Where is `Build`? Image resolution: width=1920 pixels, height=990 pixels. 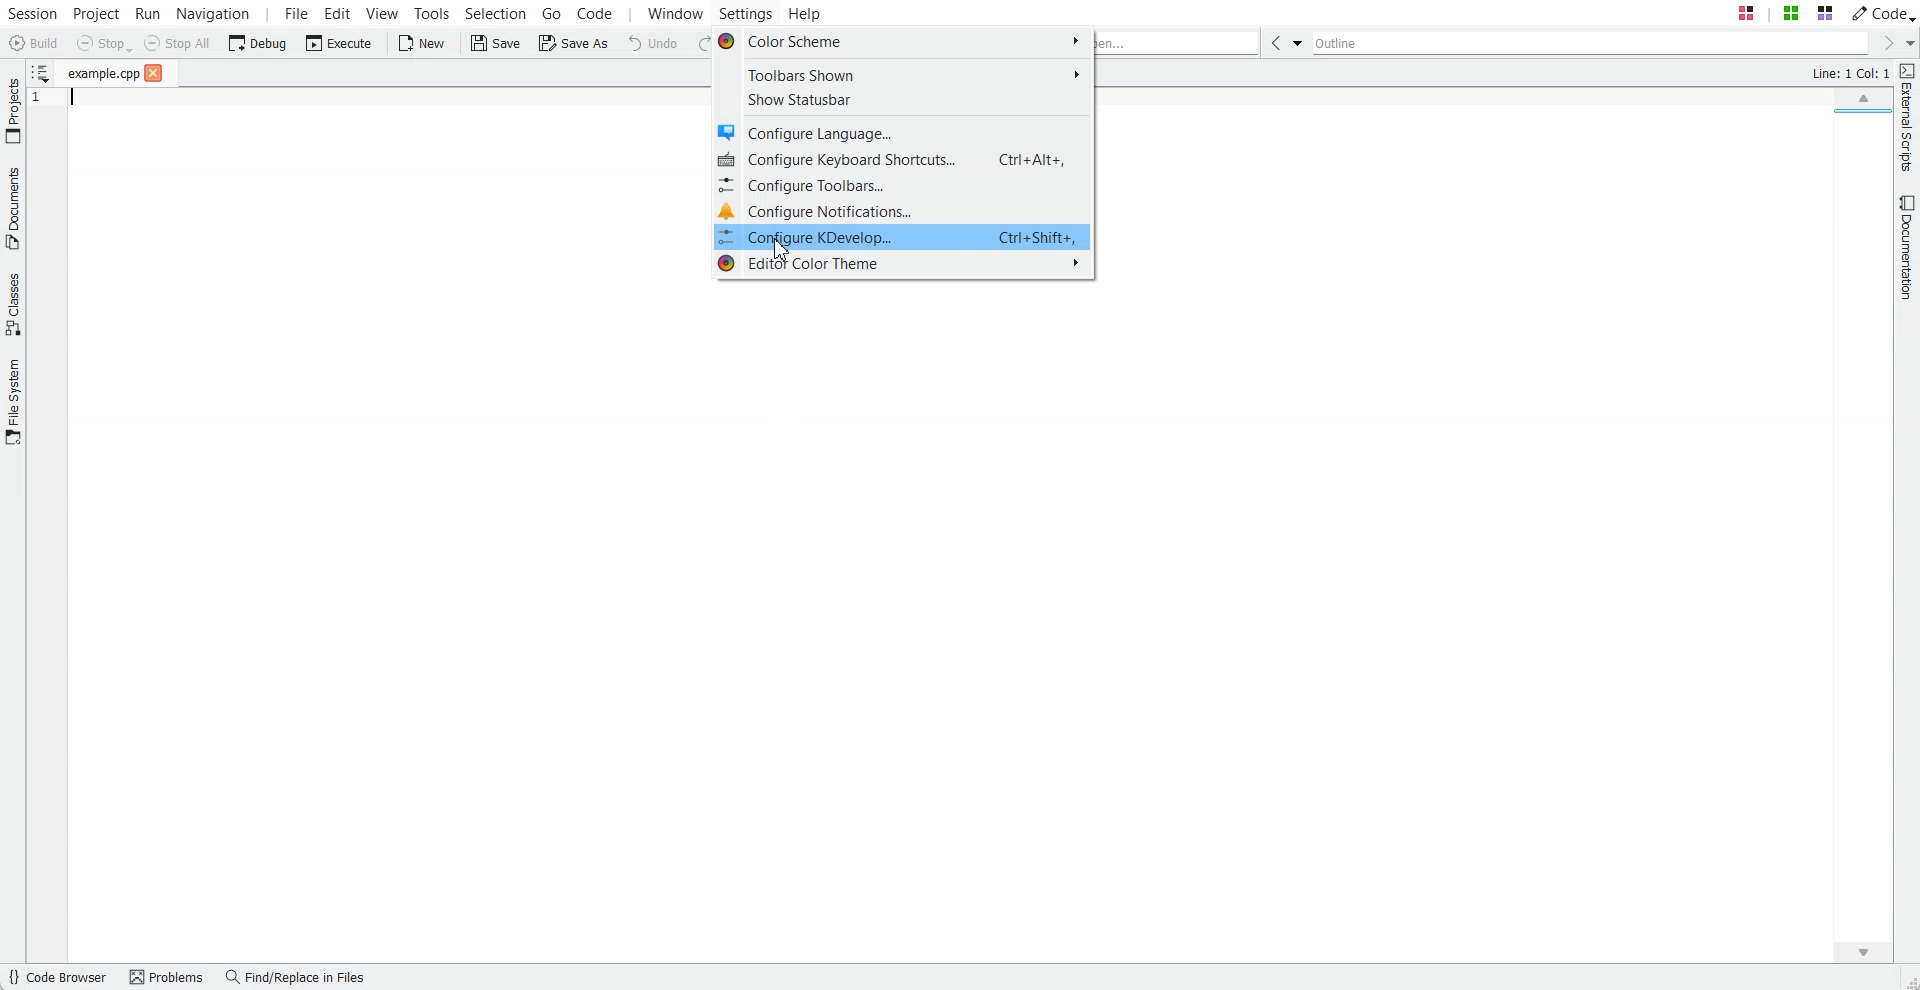
Build is located at coordinates (32, 43).